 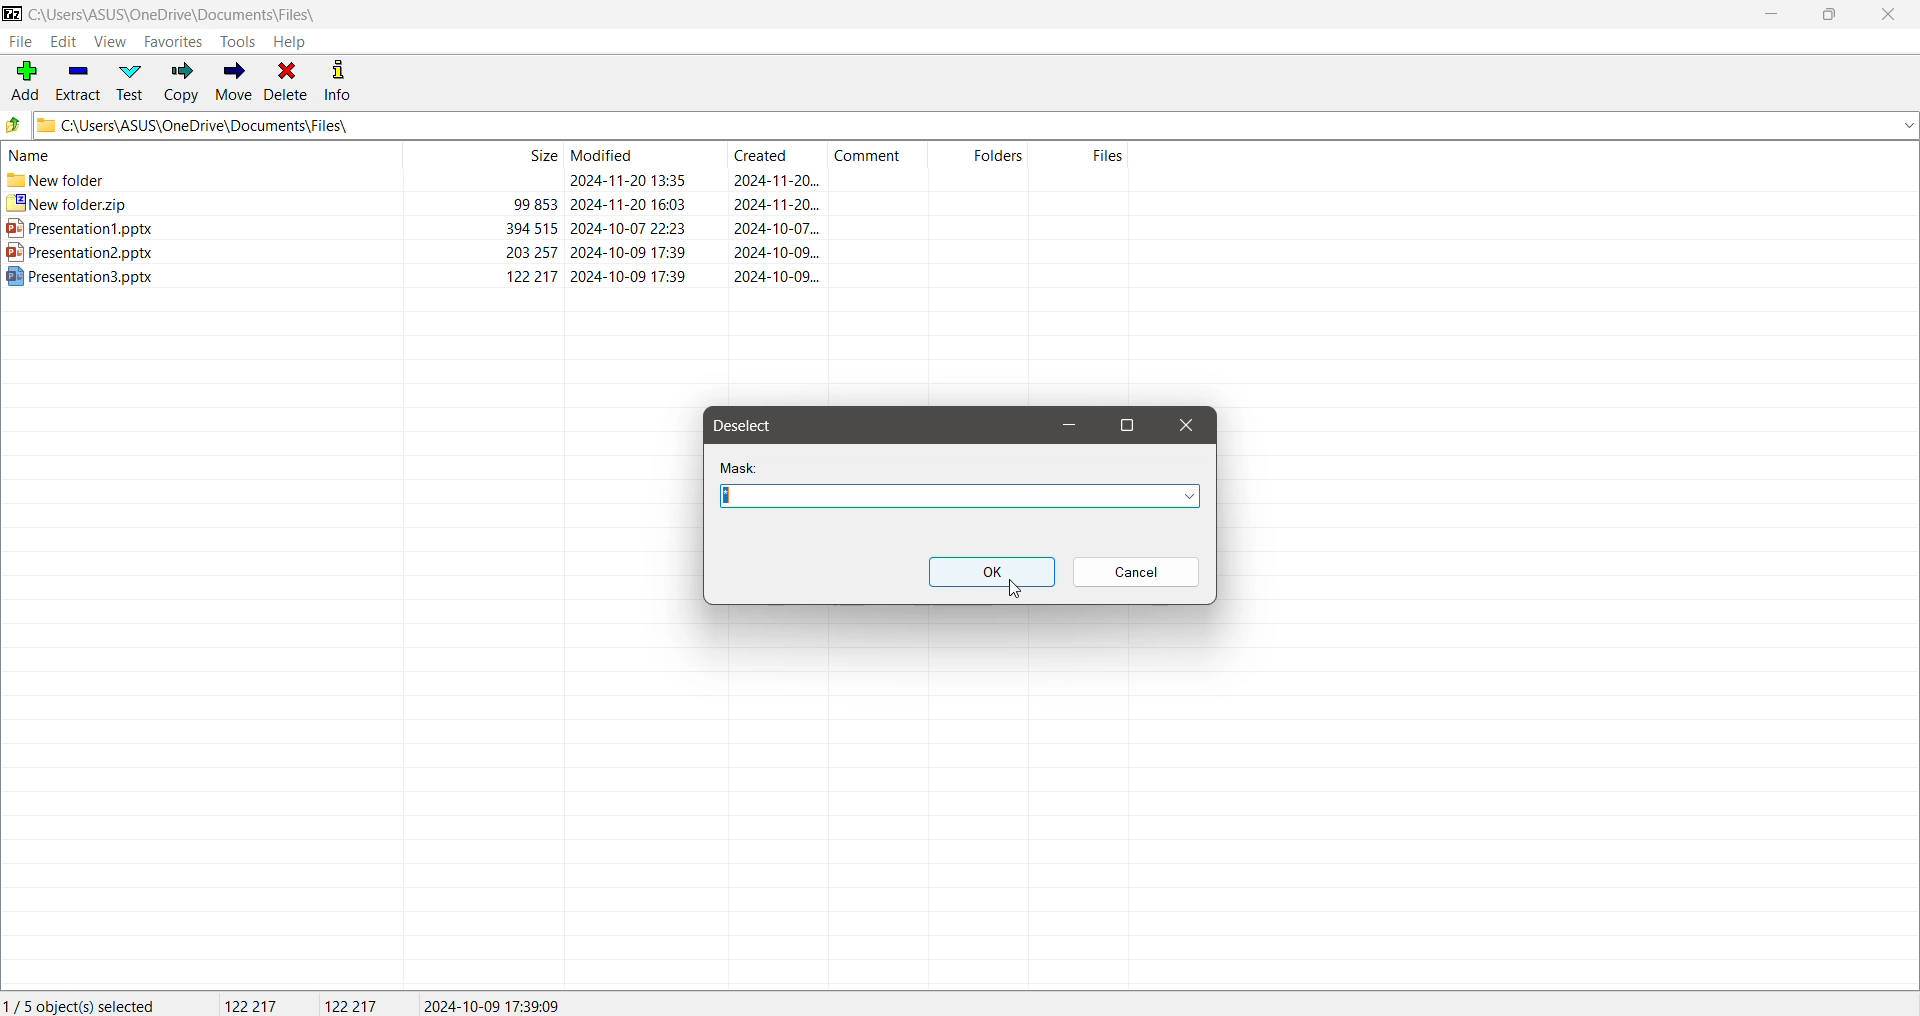 What do you see at coordinates (14, 126) in the screenshot?
I see `Move Up one level` at bounding box center [14, 126].